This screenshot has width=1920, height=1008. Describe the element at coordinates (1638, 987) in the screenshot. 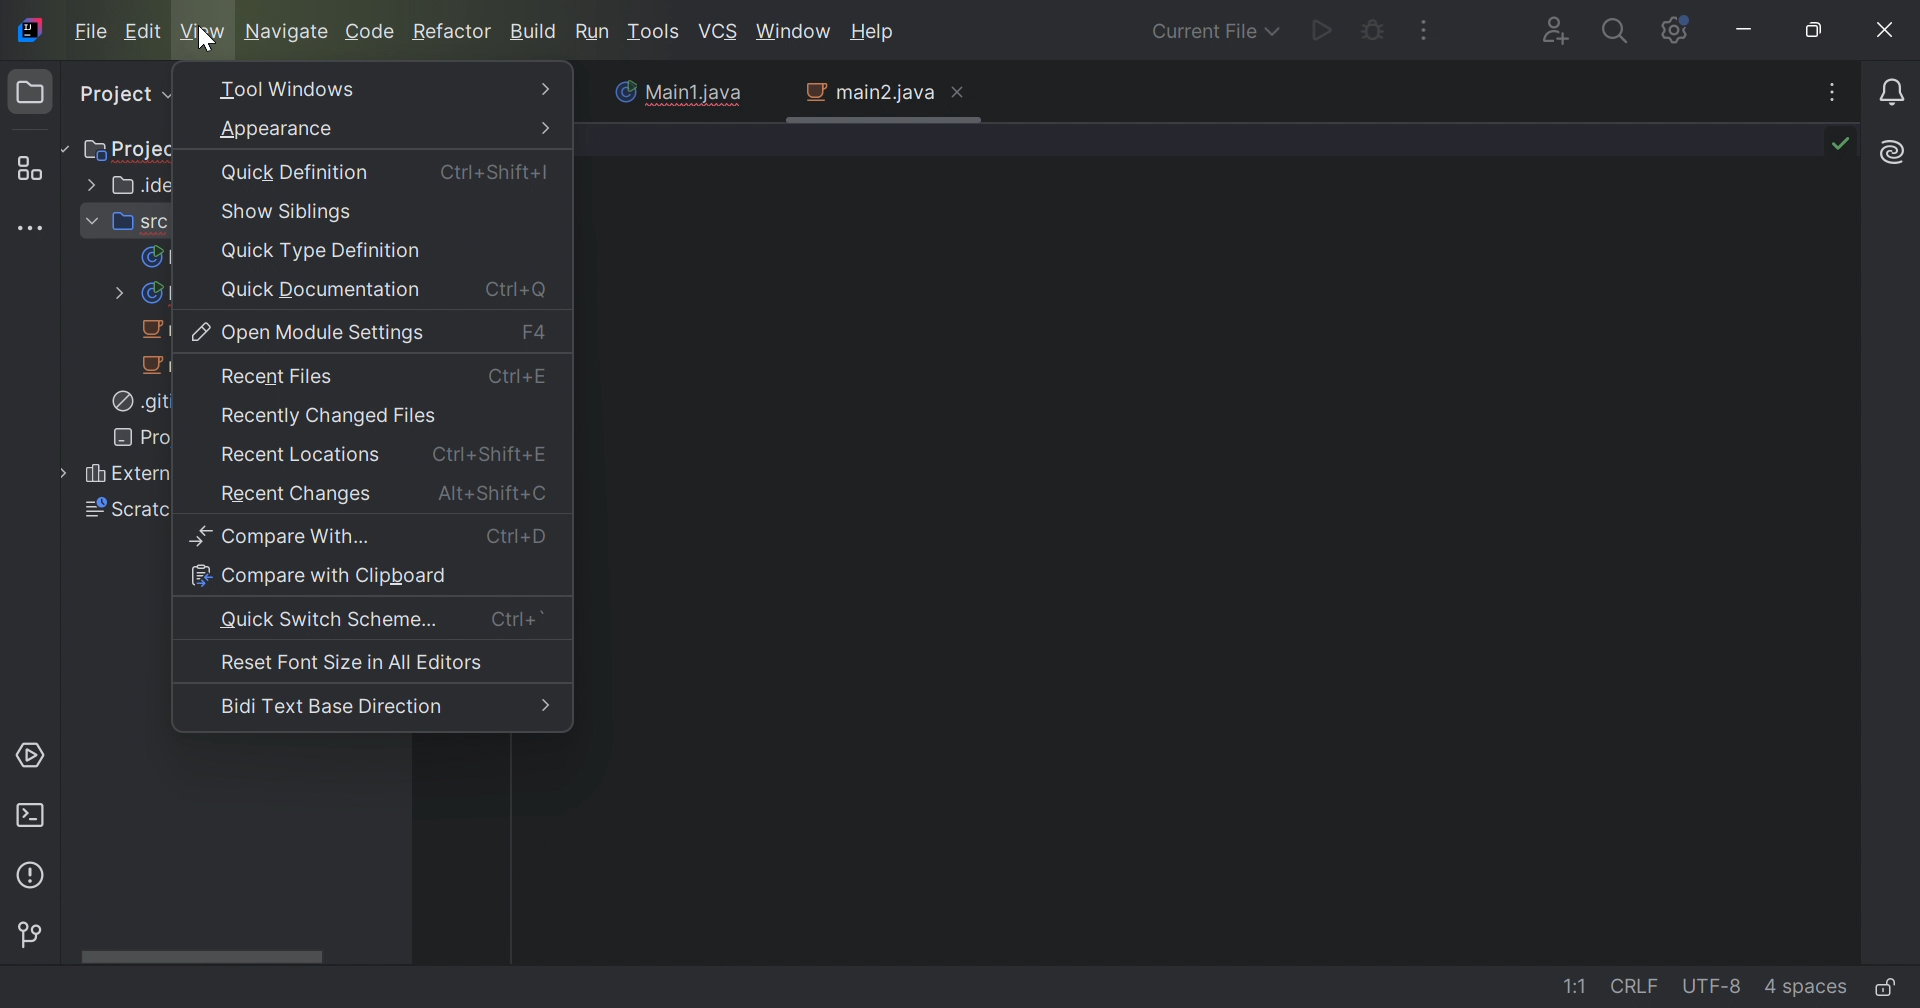

I see `crlf` at that location.